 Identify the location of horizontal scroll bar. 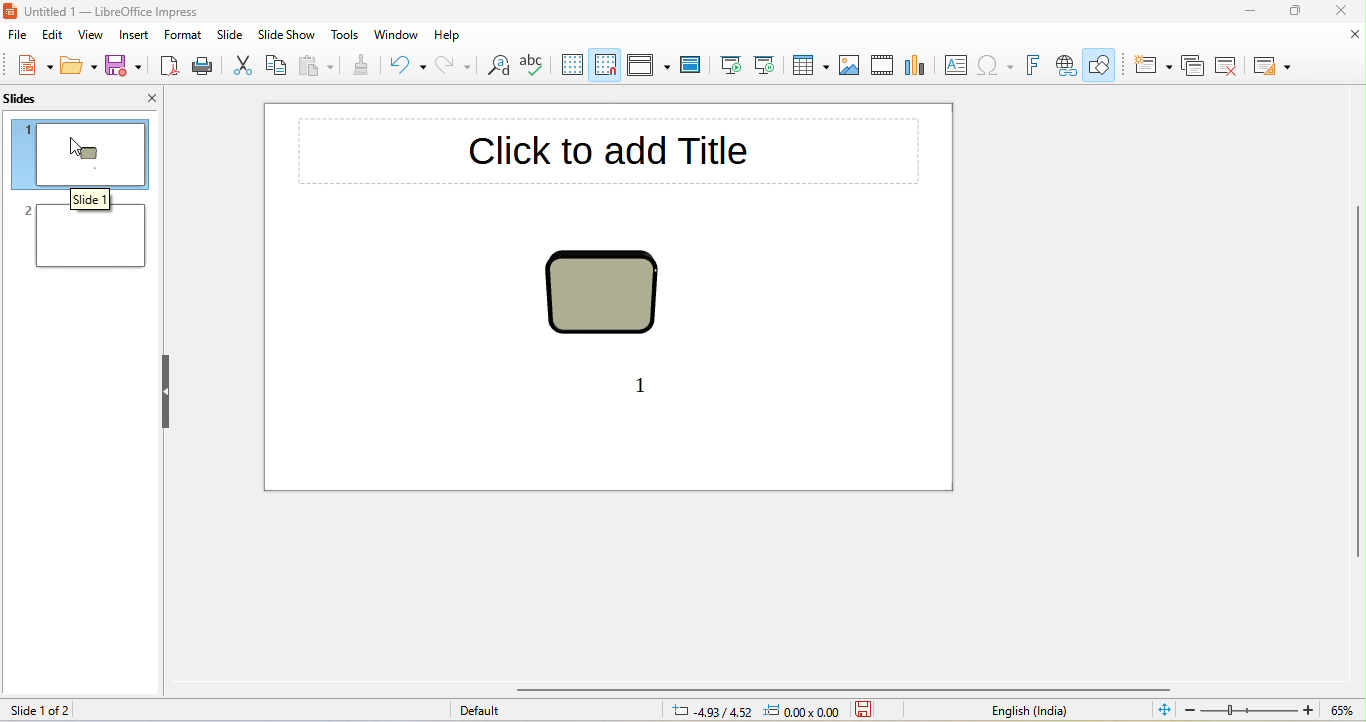
(845, 690).